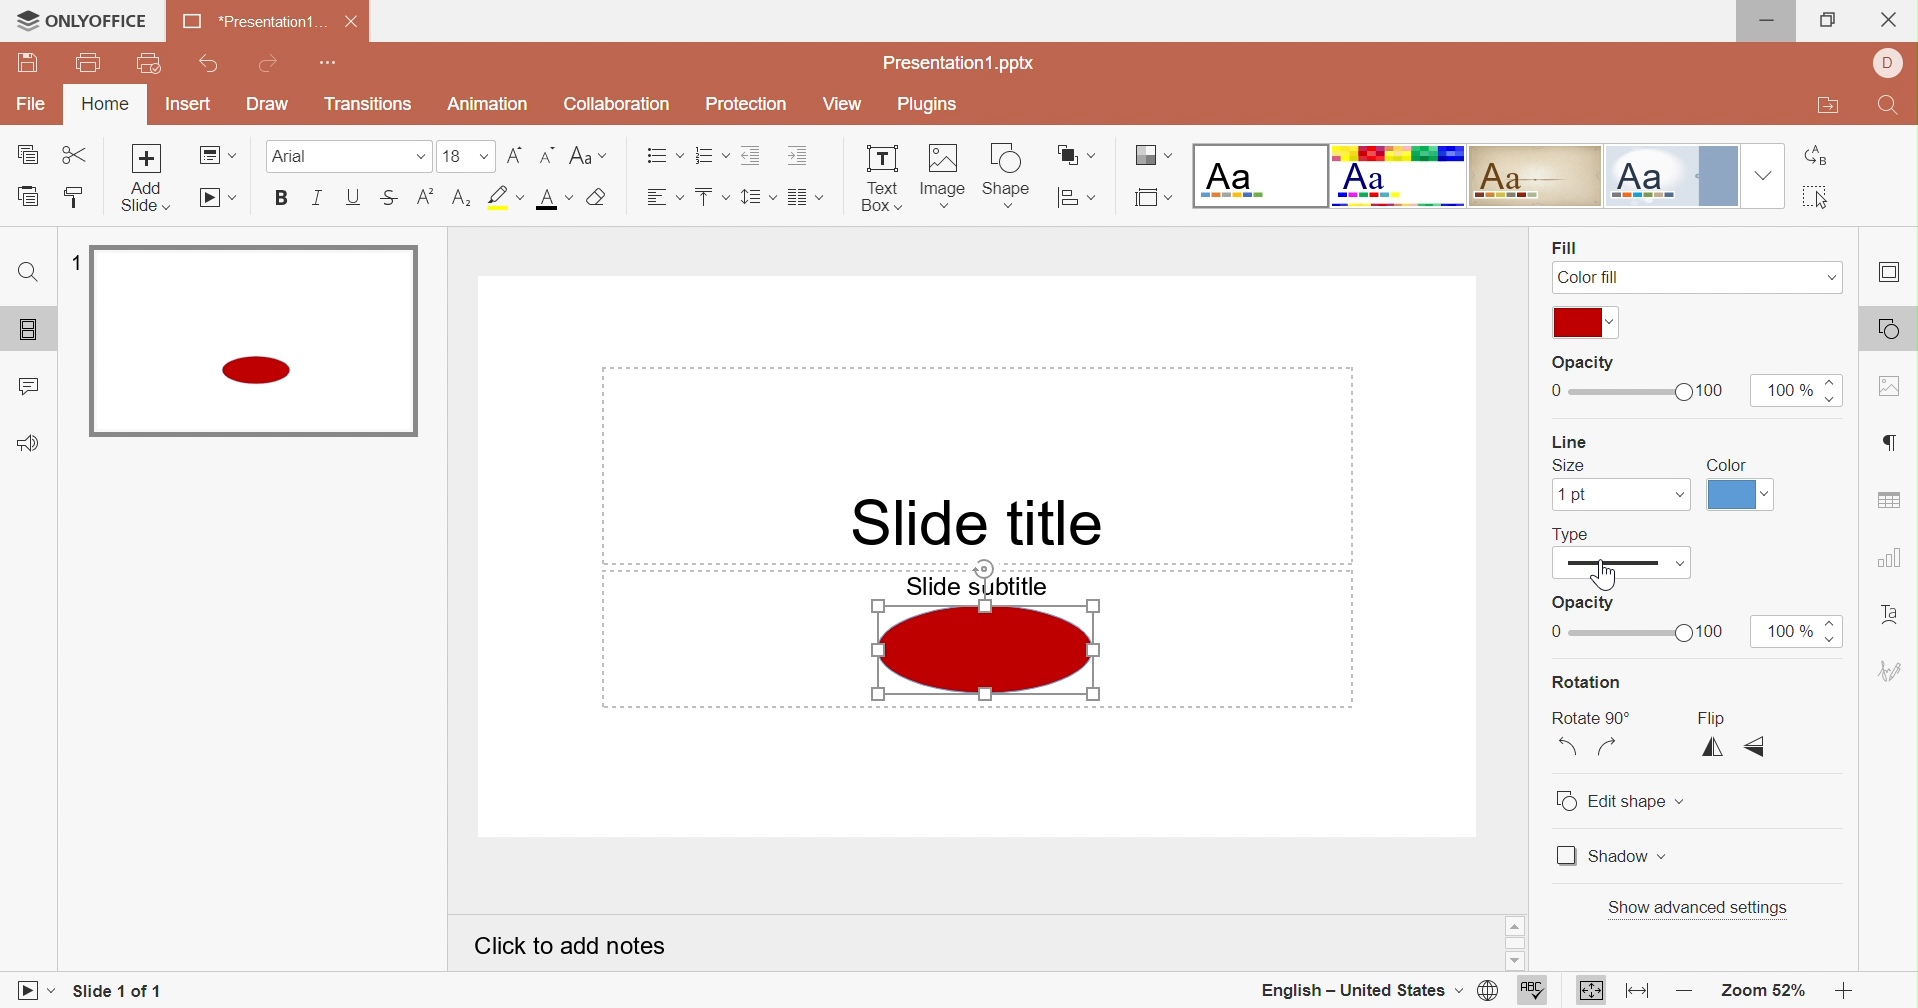 Image resolution: width=1918 pixels, height=1008 pixels. I want to click on Image, so click(944, 177).